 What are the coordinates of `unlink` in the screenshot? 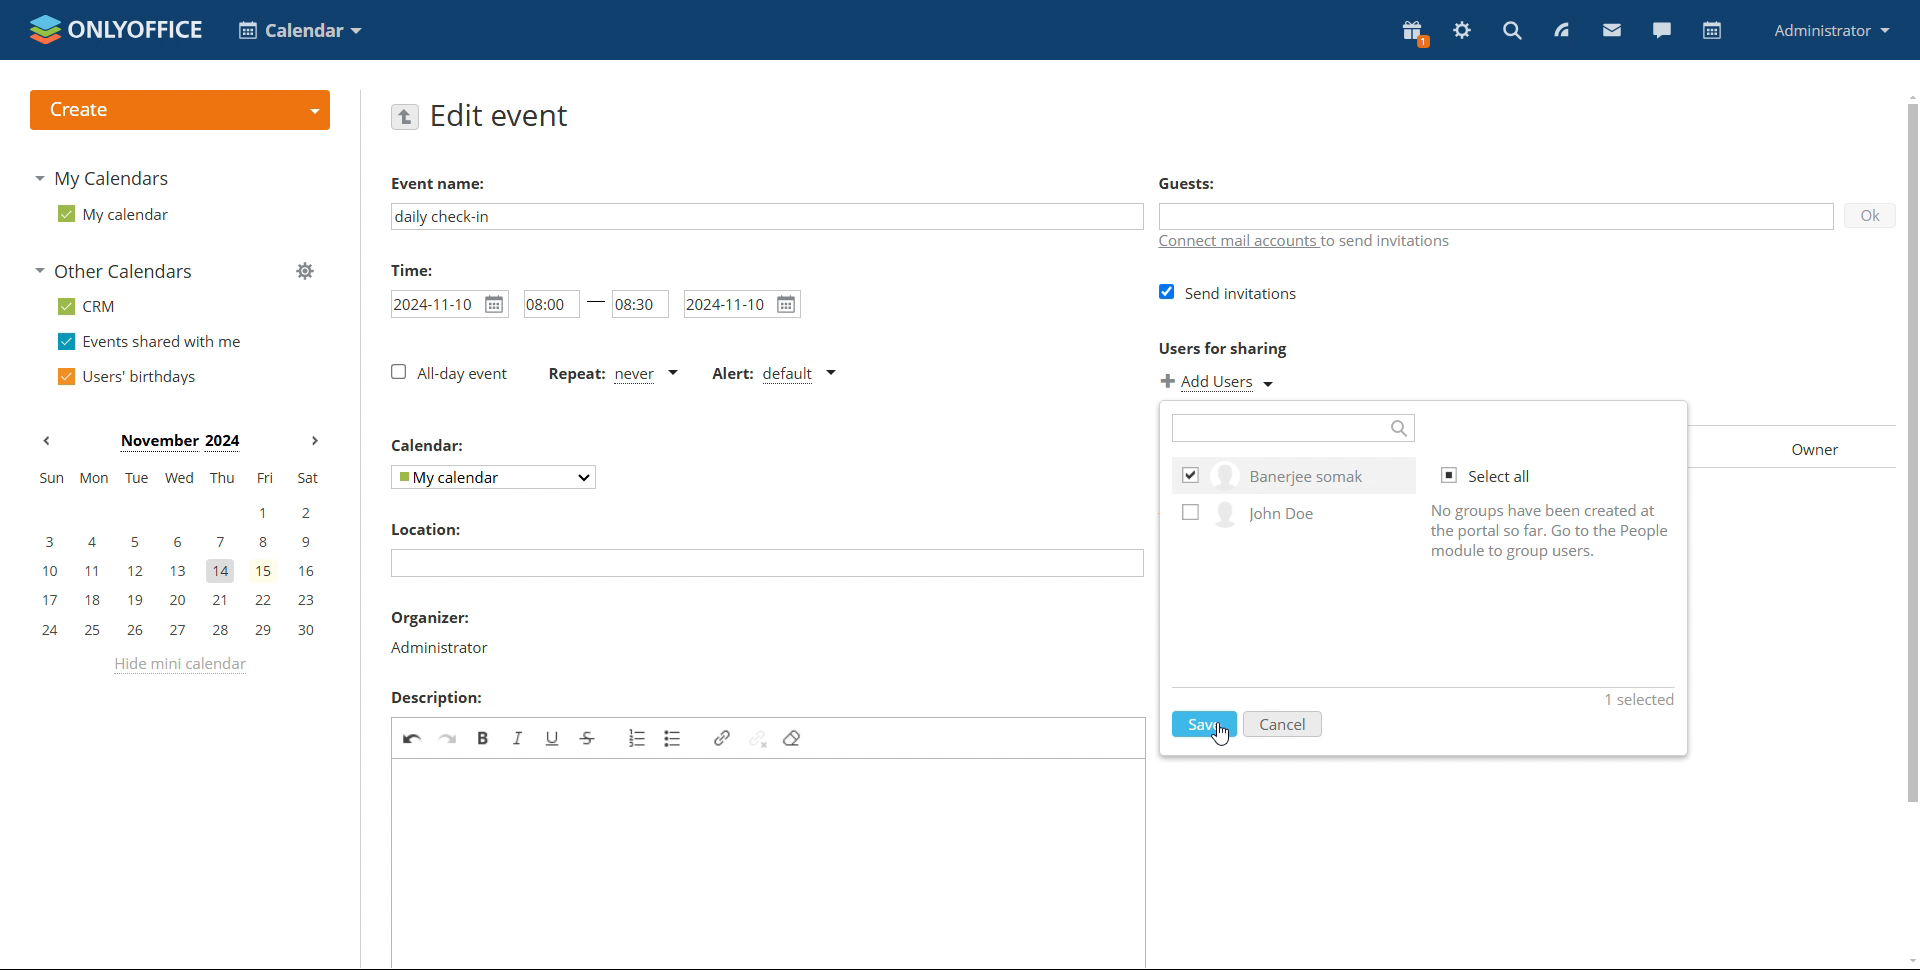 It's located at (759, 736).